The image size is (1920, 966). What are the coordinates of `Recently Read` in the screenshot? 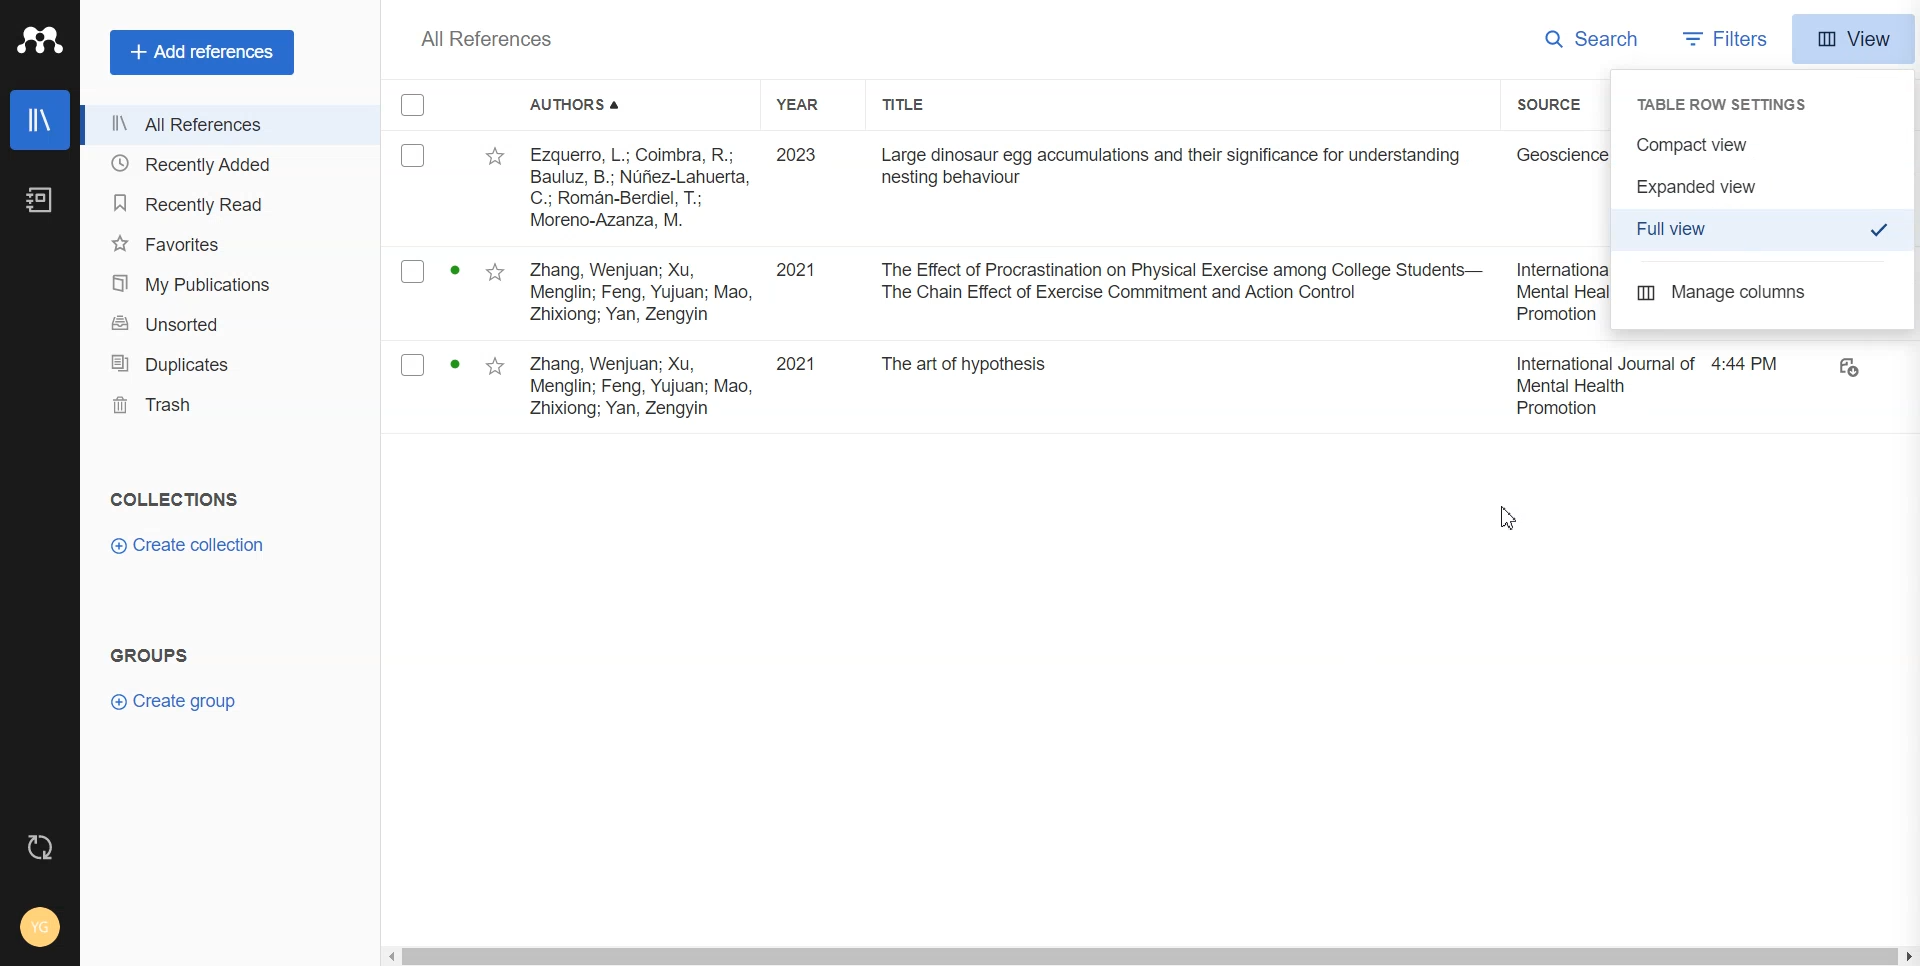 It's located at (212, 202).